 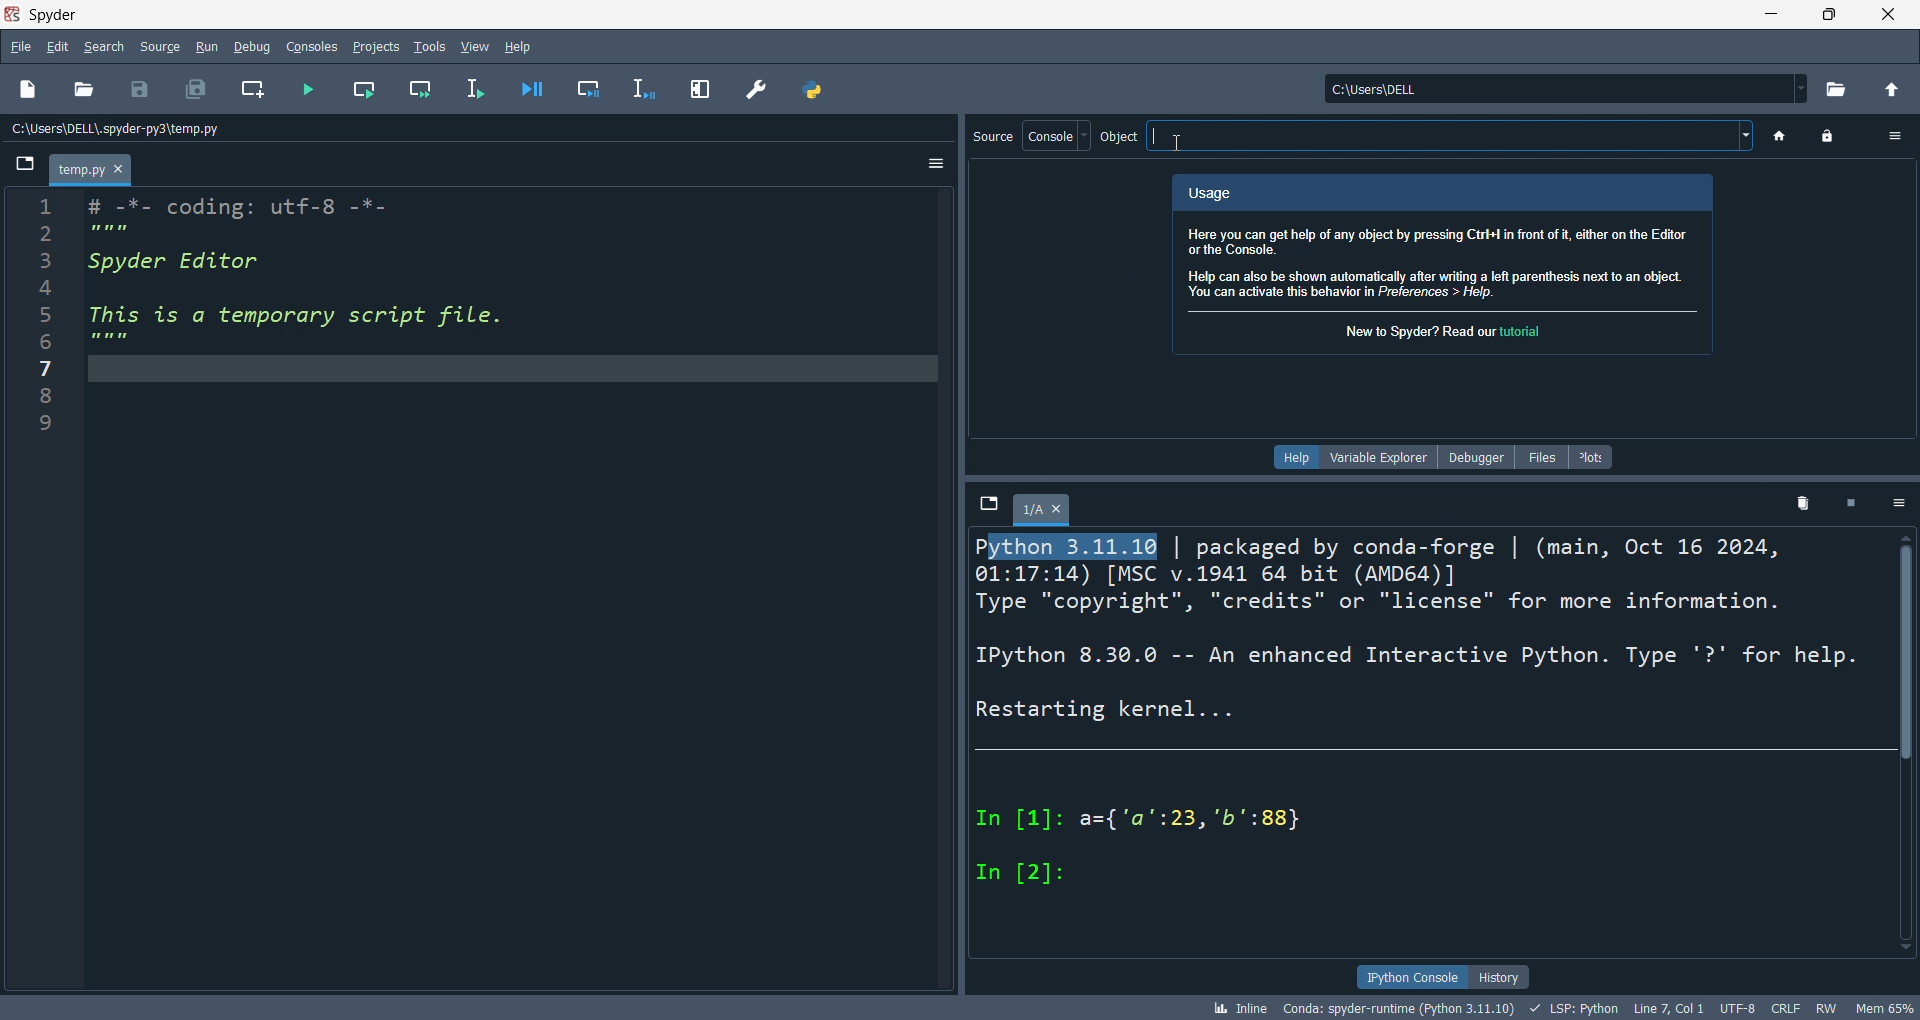 What do you see at coordinates (1470, 459) in the screenshot?
I see `debugger` at bounding box center [1470, 459].